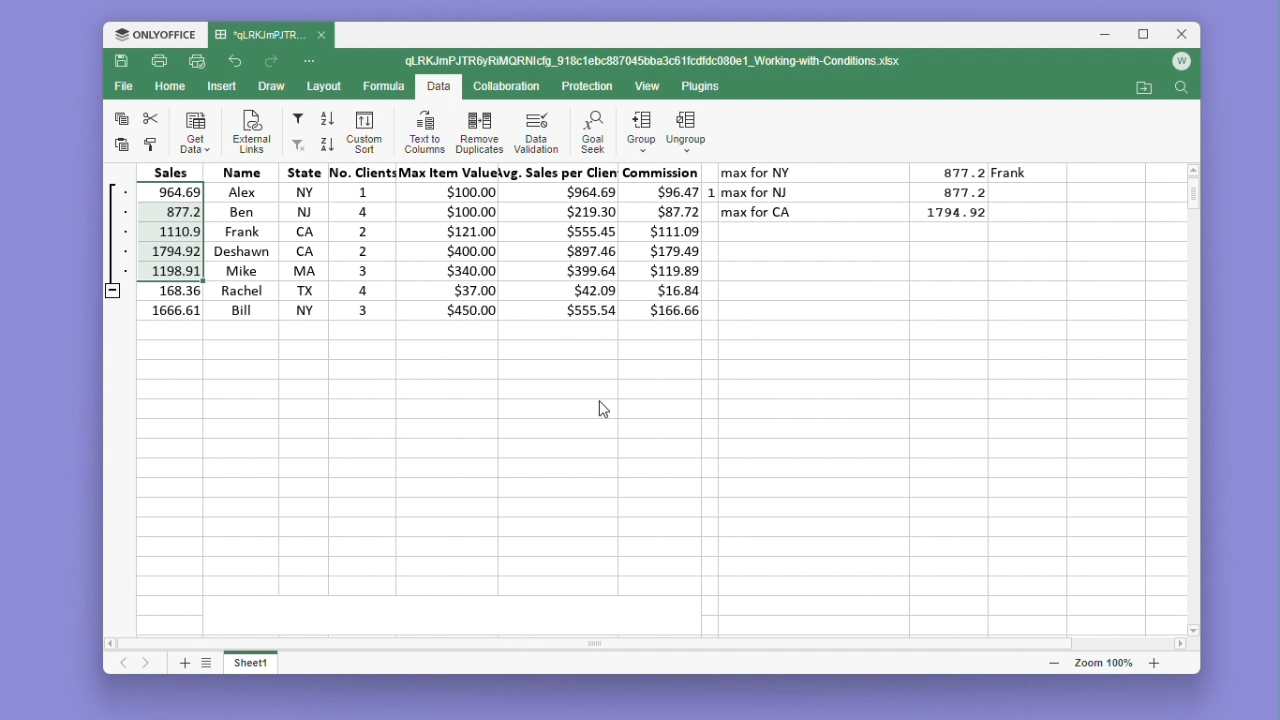 The height and width of the screenshot is (720, 1280). Describe the element at coordinates (150, 232) in the screenshot. I see `selected cells` at that location.